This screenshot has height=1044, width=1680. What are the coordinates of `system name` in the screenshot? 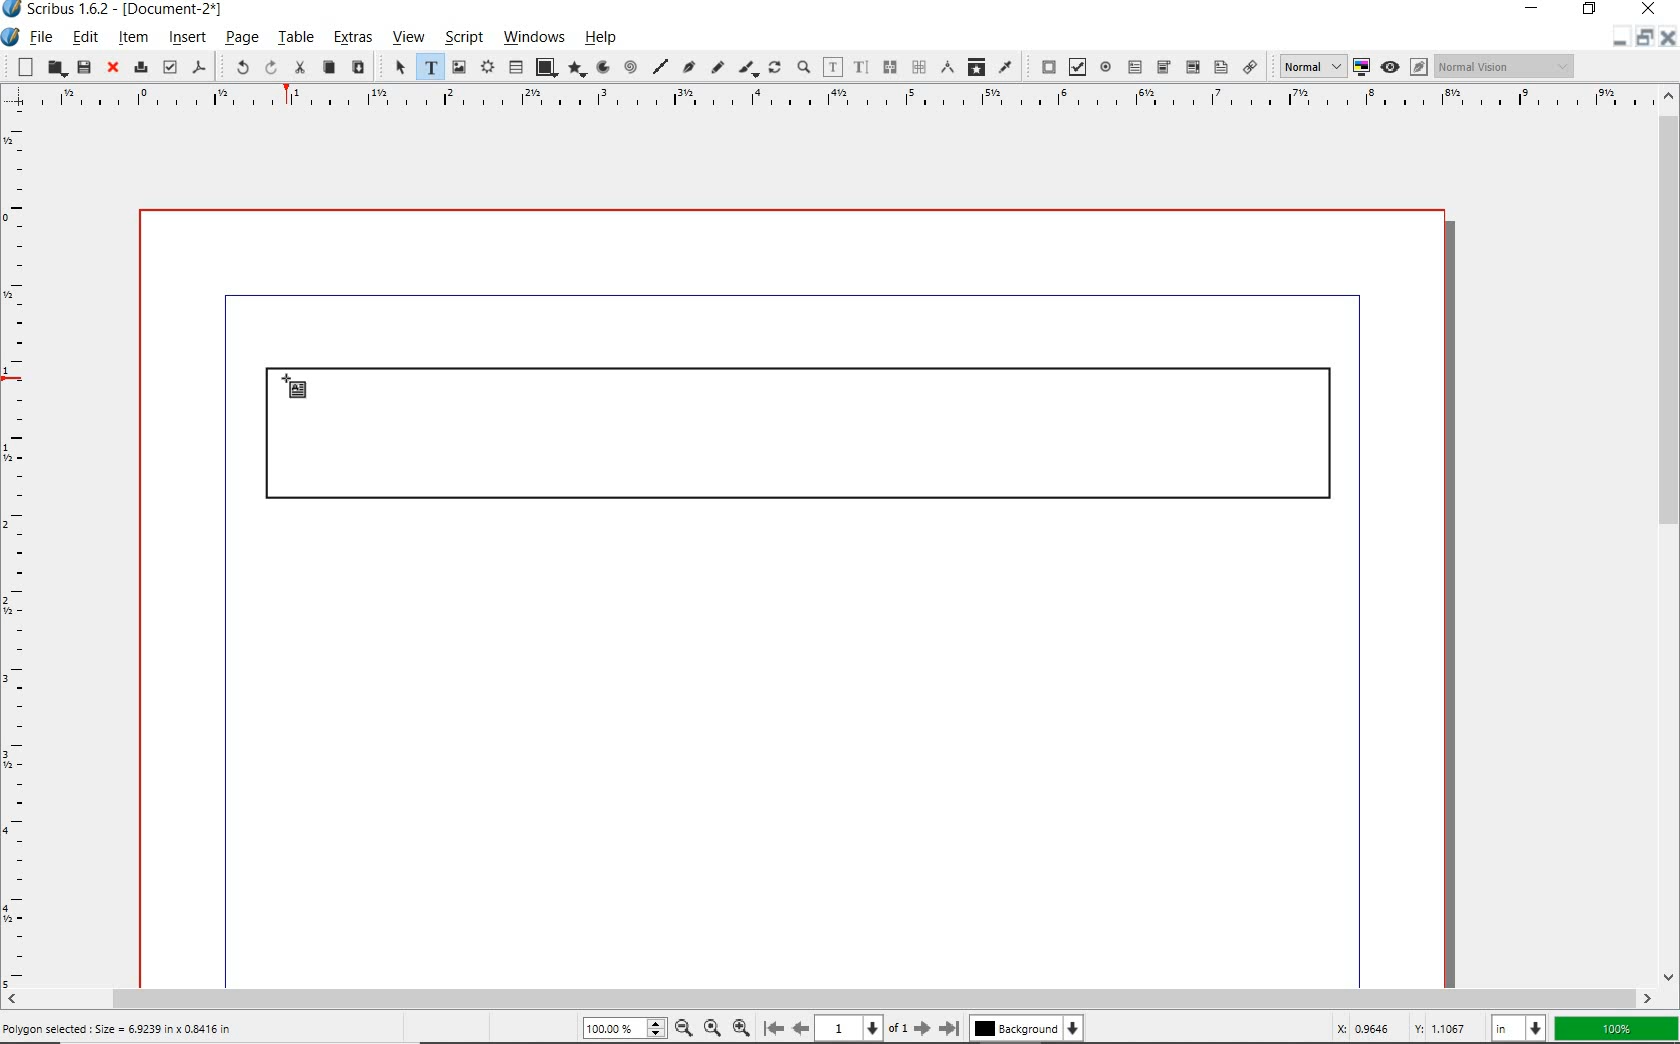 It's located at (115, 9).